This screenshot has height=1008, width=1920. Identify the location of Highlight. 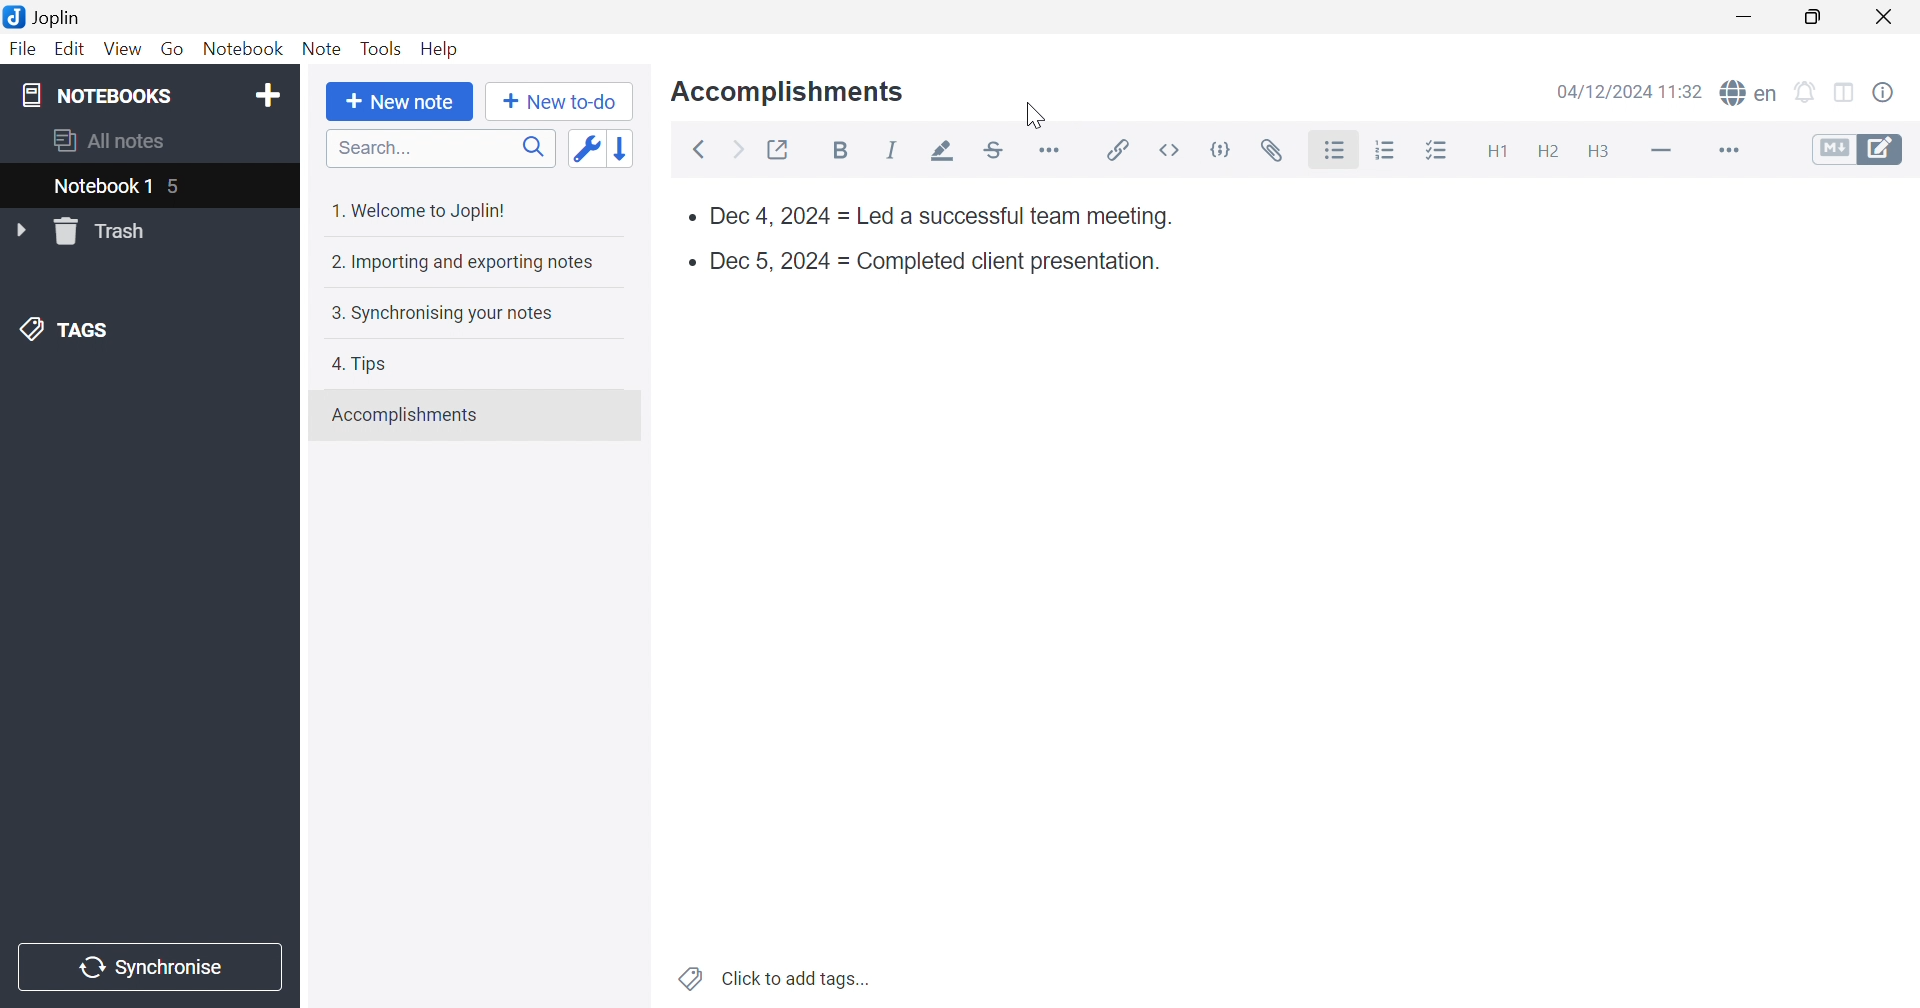
(947, 151).